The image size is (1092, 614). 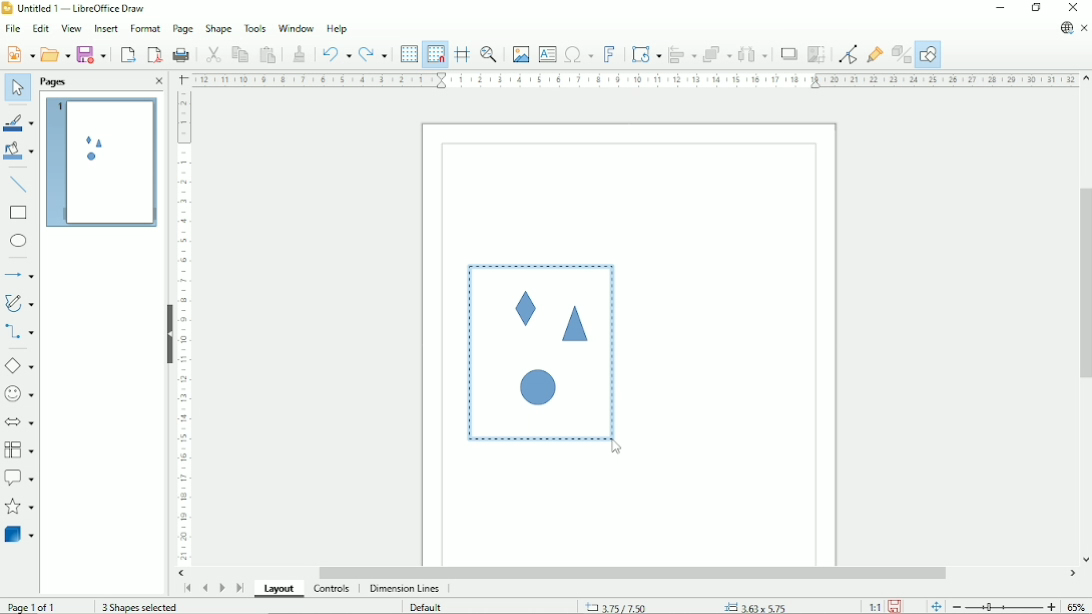 What do you see at coordinates (204, 589) in the screenshot?
I see `Scroll to previous page` at bounding box center [204, 589].